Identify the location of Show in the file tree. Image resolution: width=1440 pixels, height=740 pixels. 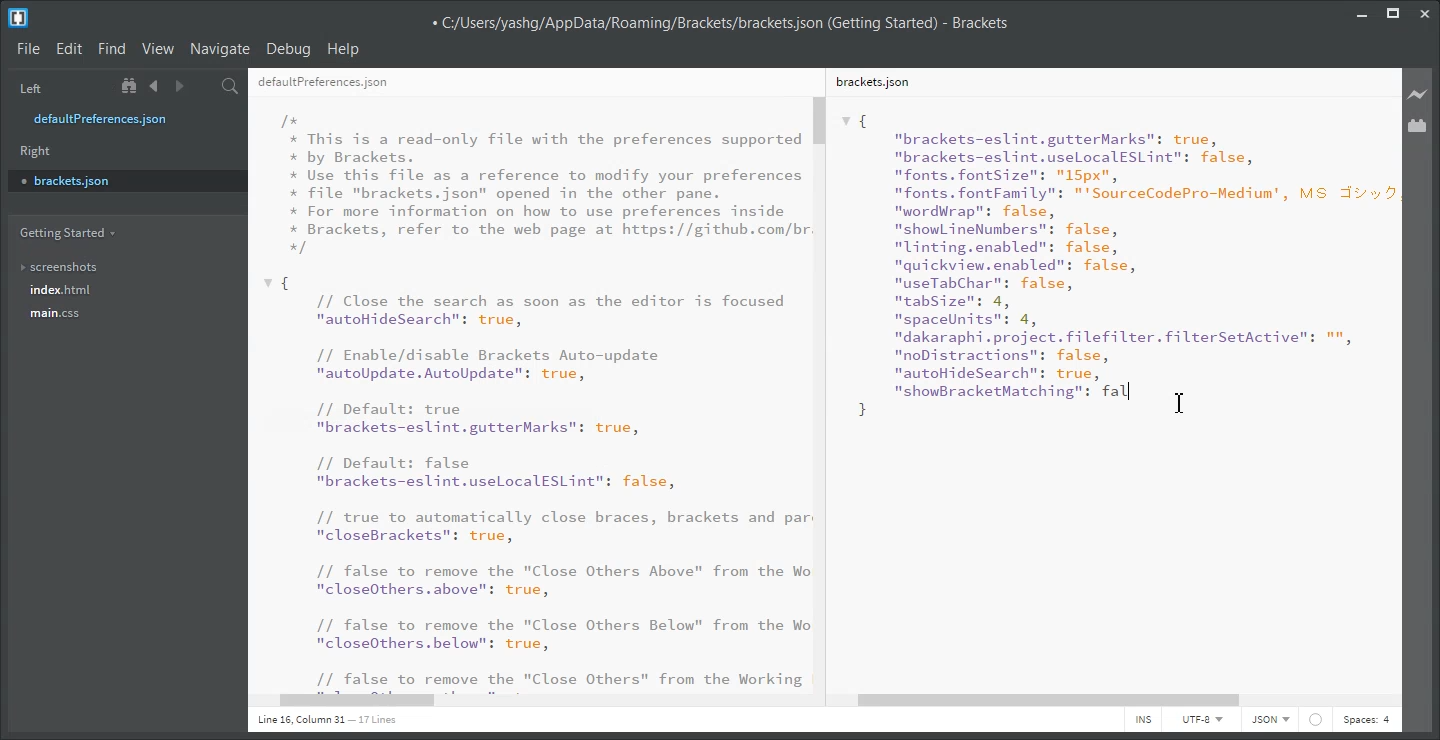
(131, 86).